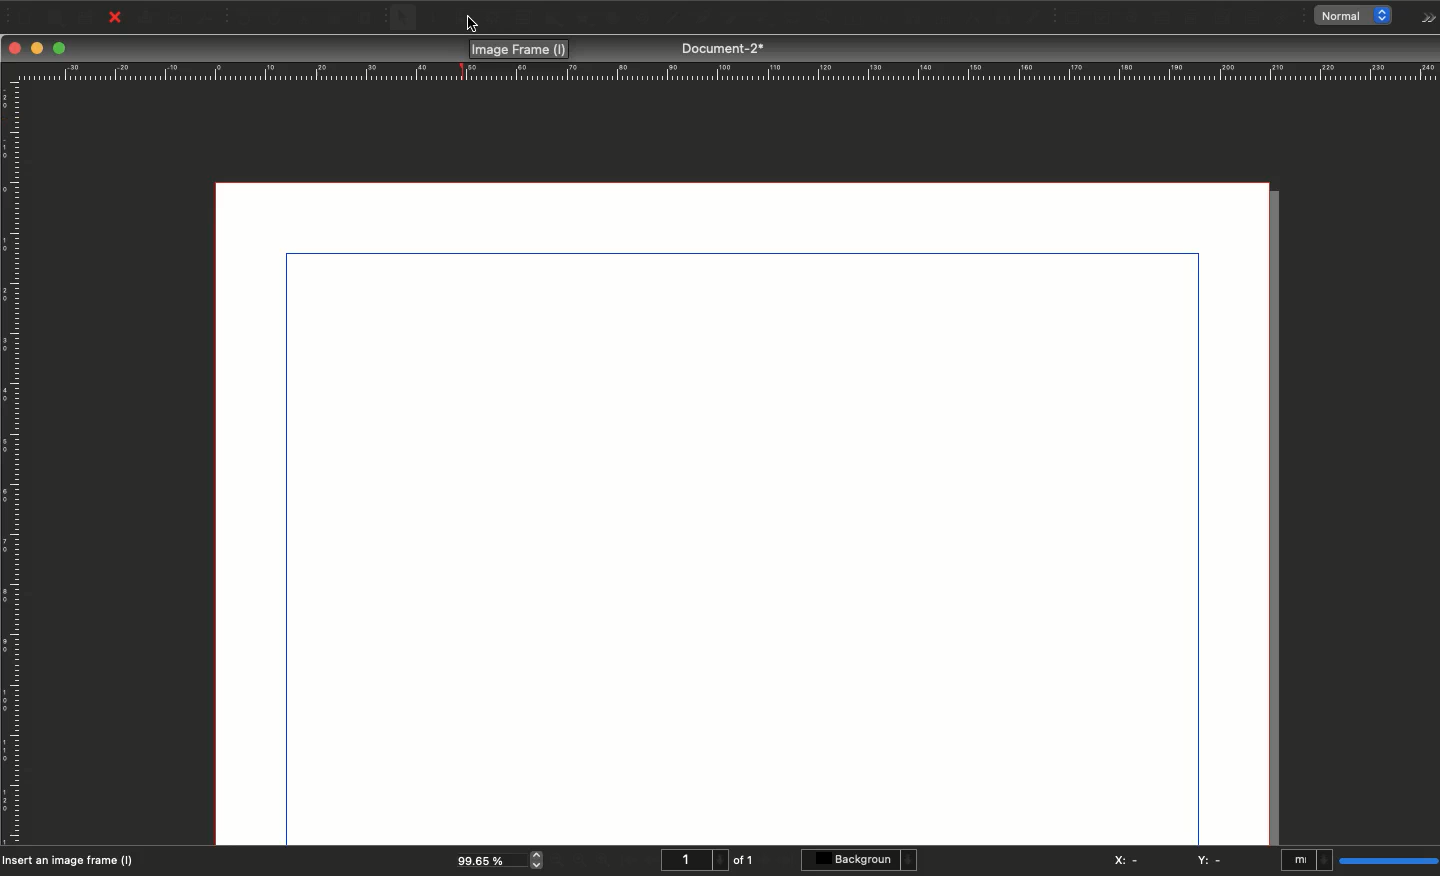 The image size is (1440, 876). Describe the element at coordinates (336, 18) in the screenshot. I see `Copy` at that location.